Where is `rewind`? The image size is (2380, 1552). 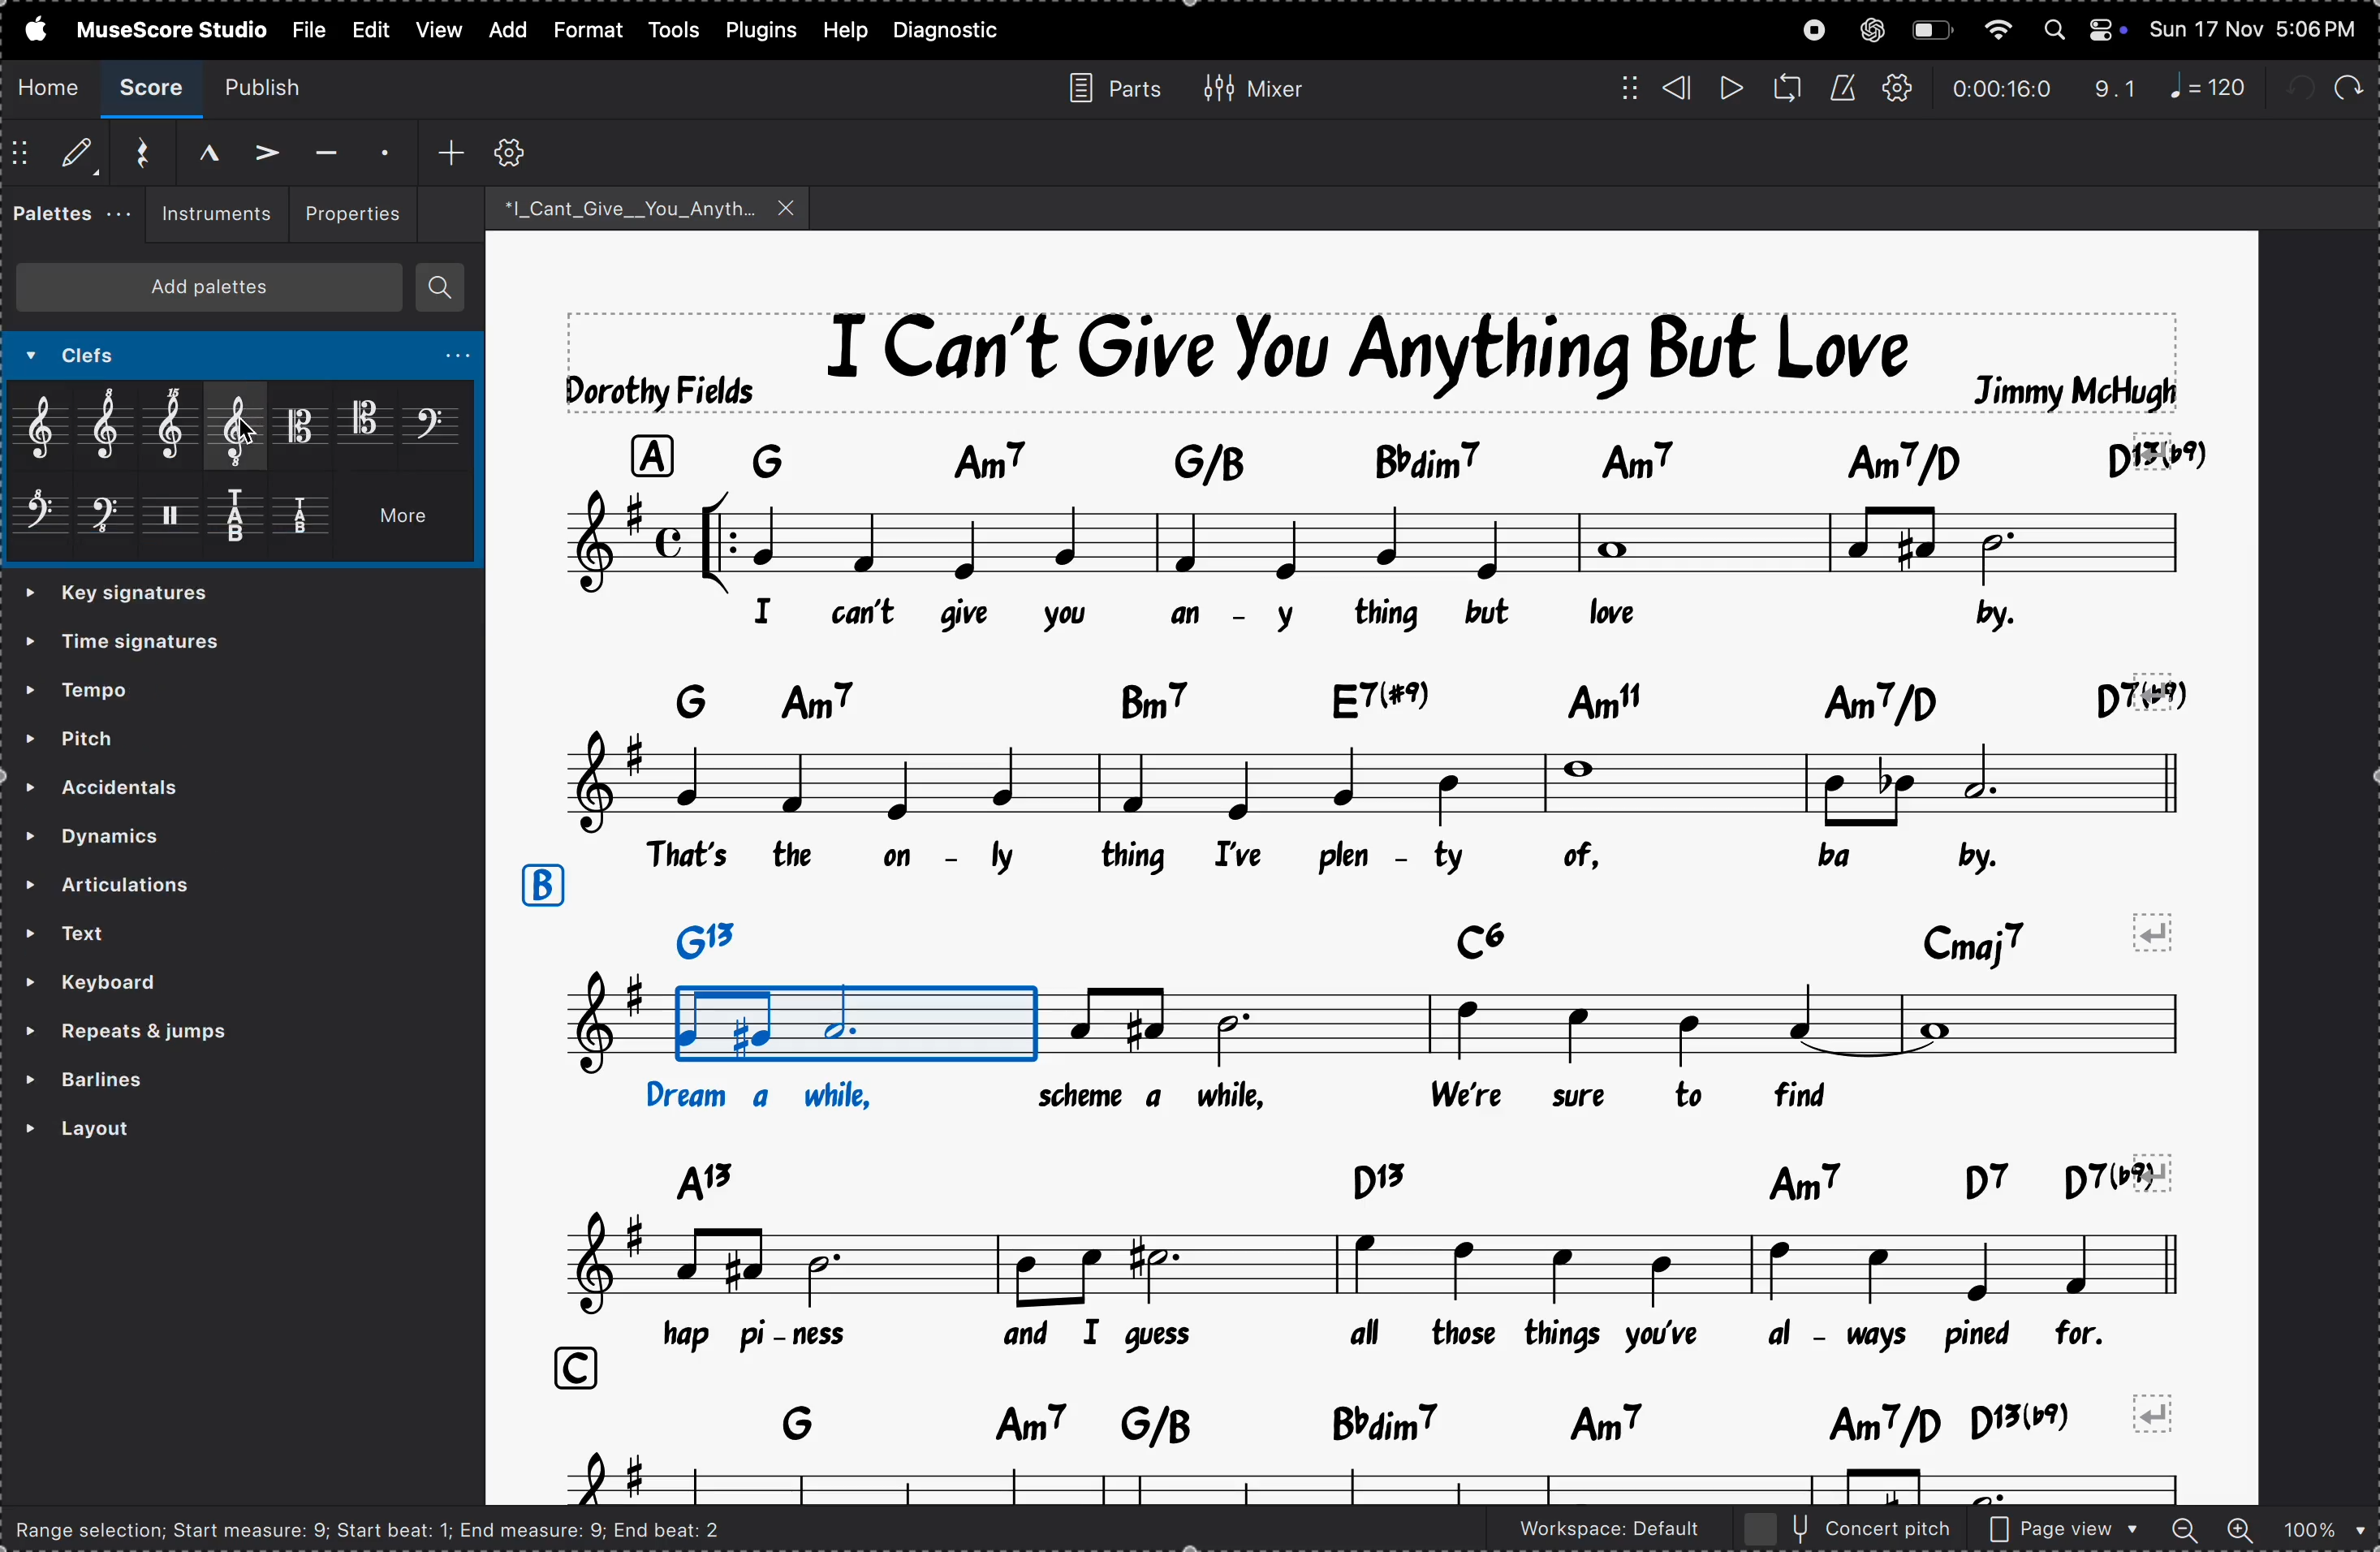 rewind is located at coordinates (1677, 88).